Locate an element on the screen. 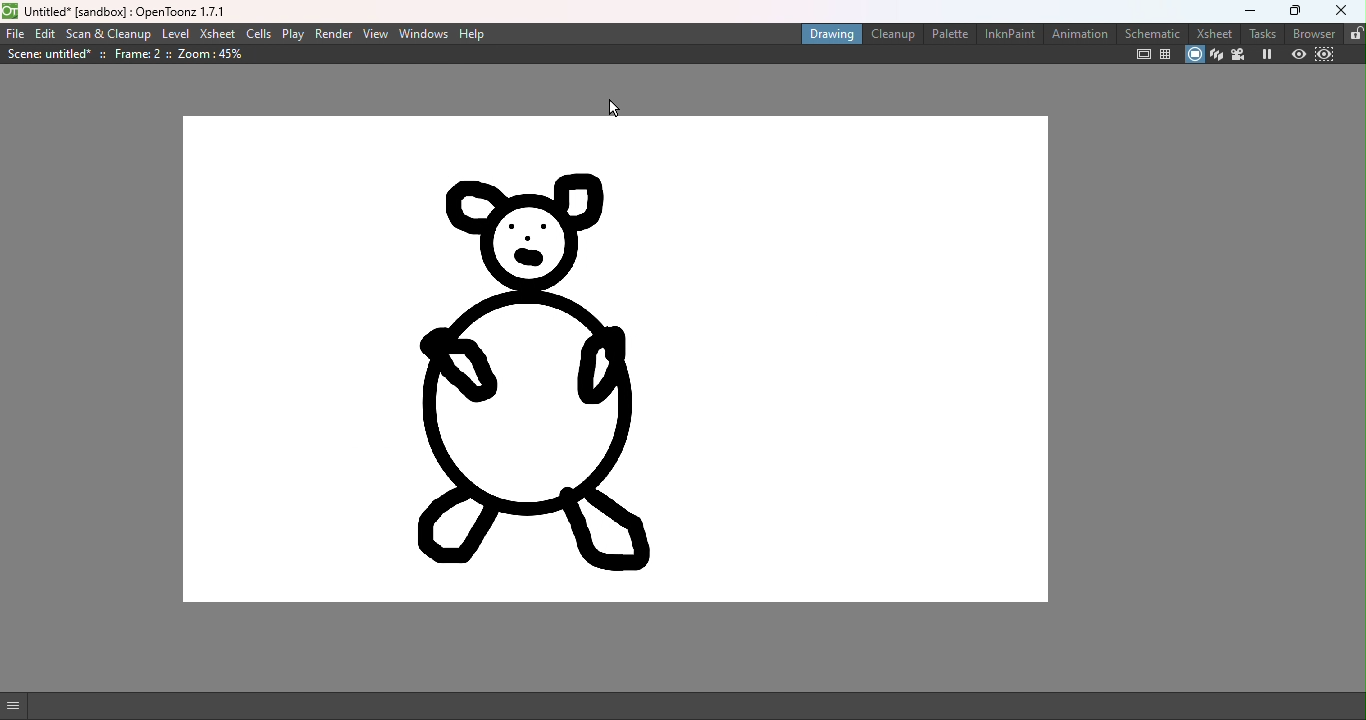 The width and height of the screenshot is (1366, 720). Xsheet is located at coordinates (218, 33).